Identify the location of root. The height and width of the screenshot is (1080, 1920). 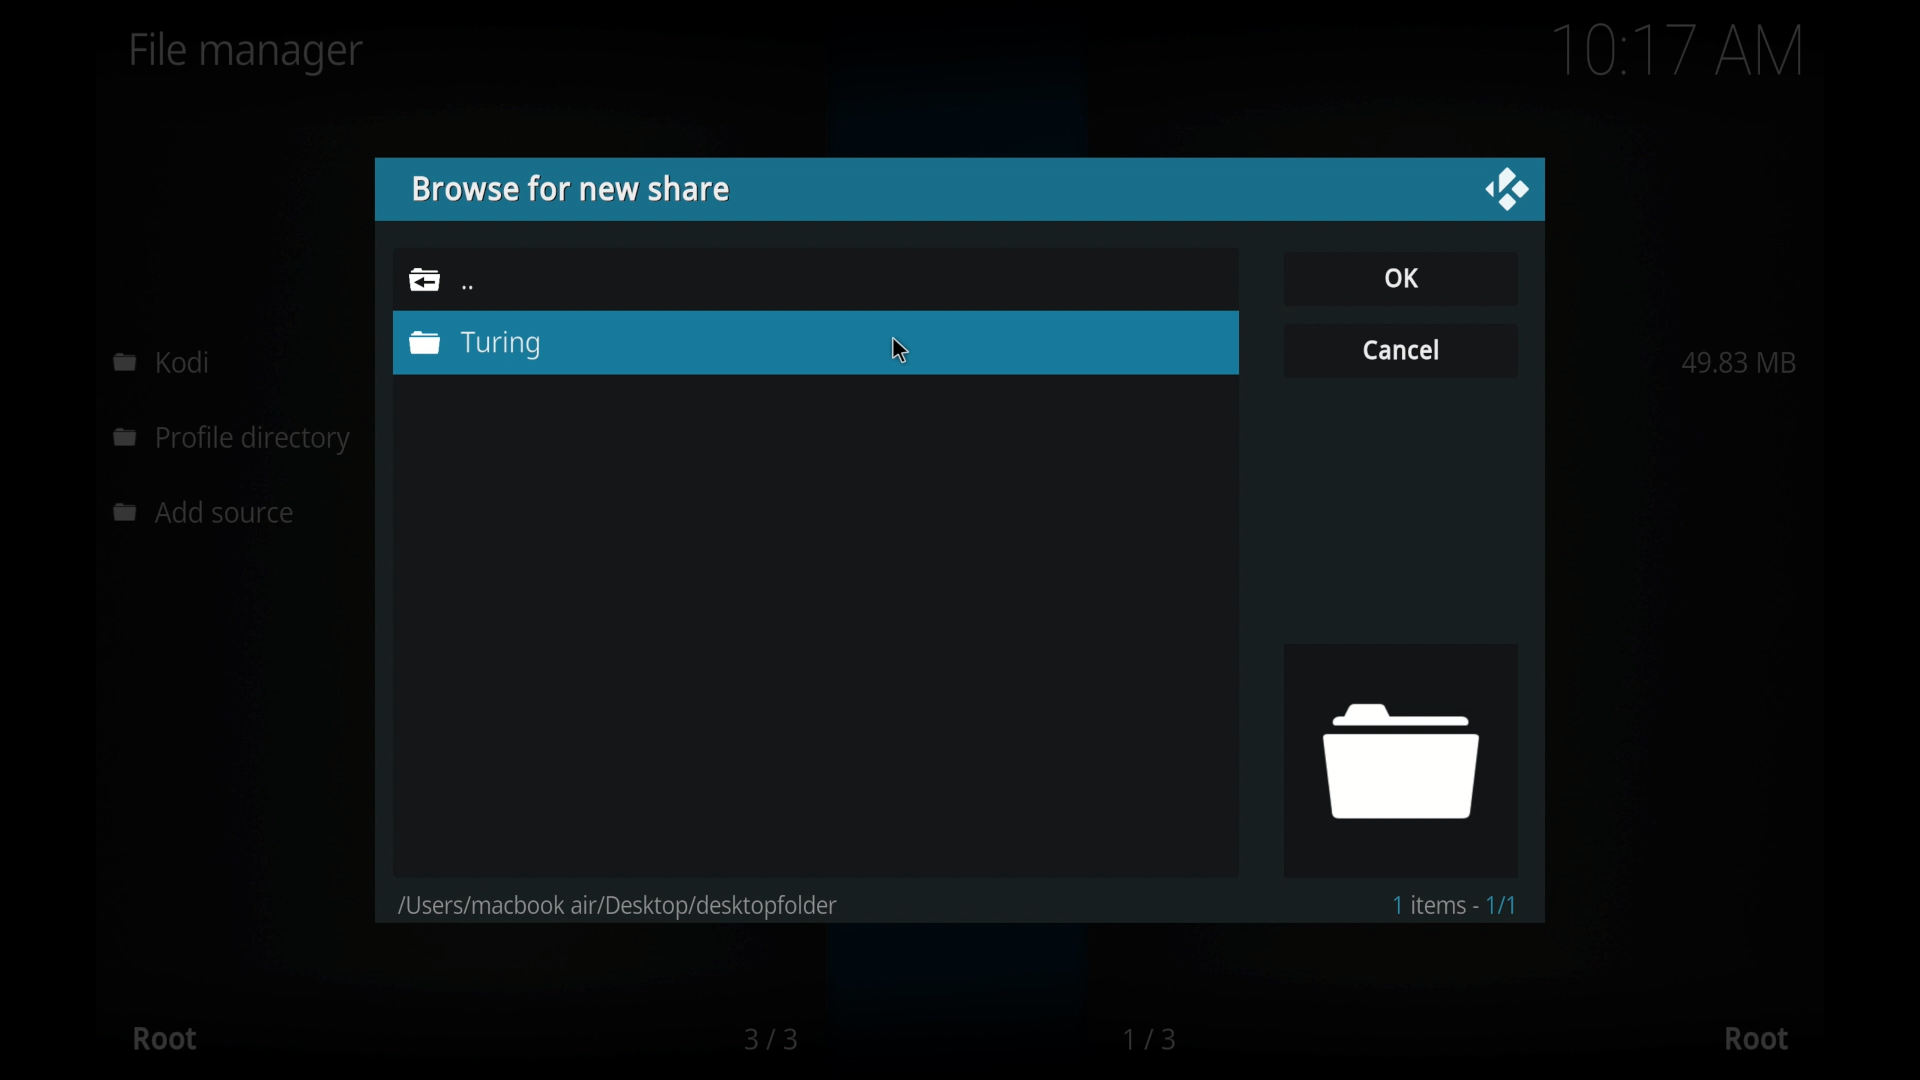
(1756, 1039).